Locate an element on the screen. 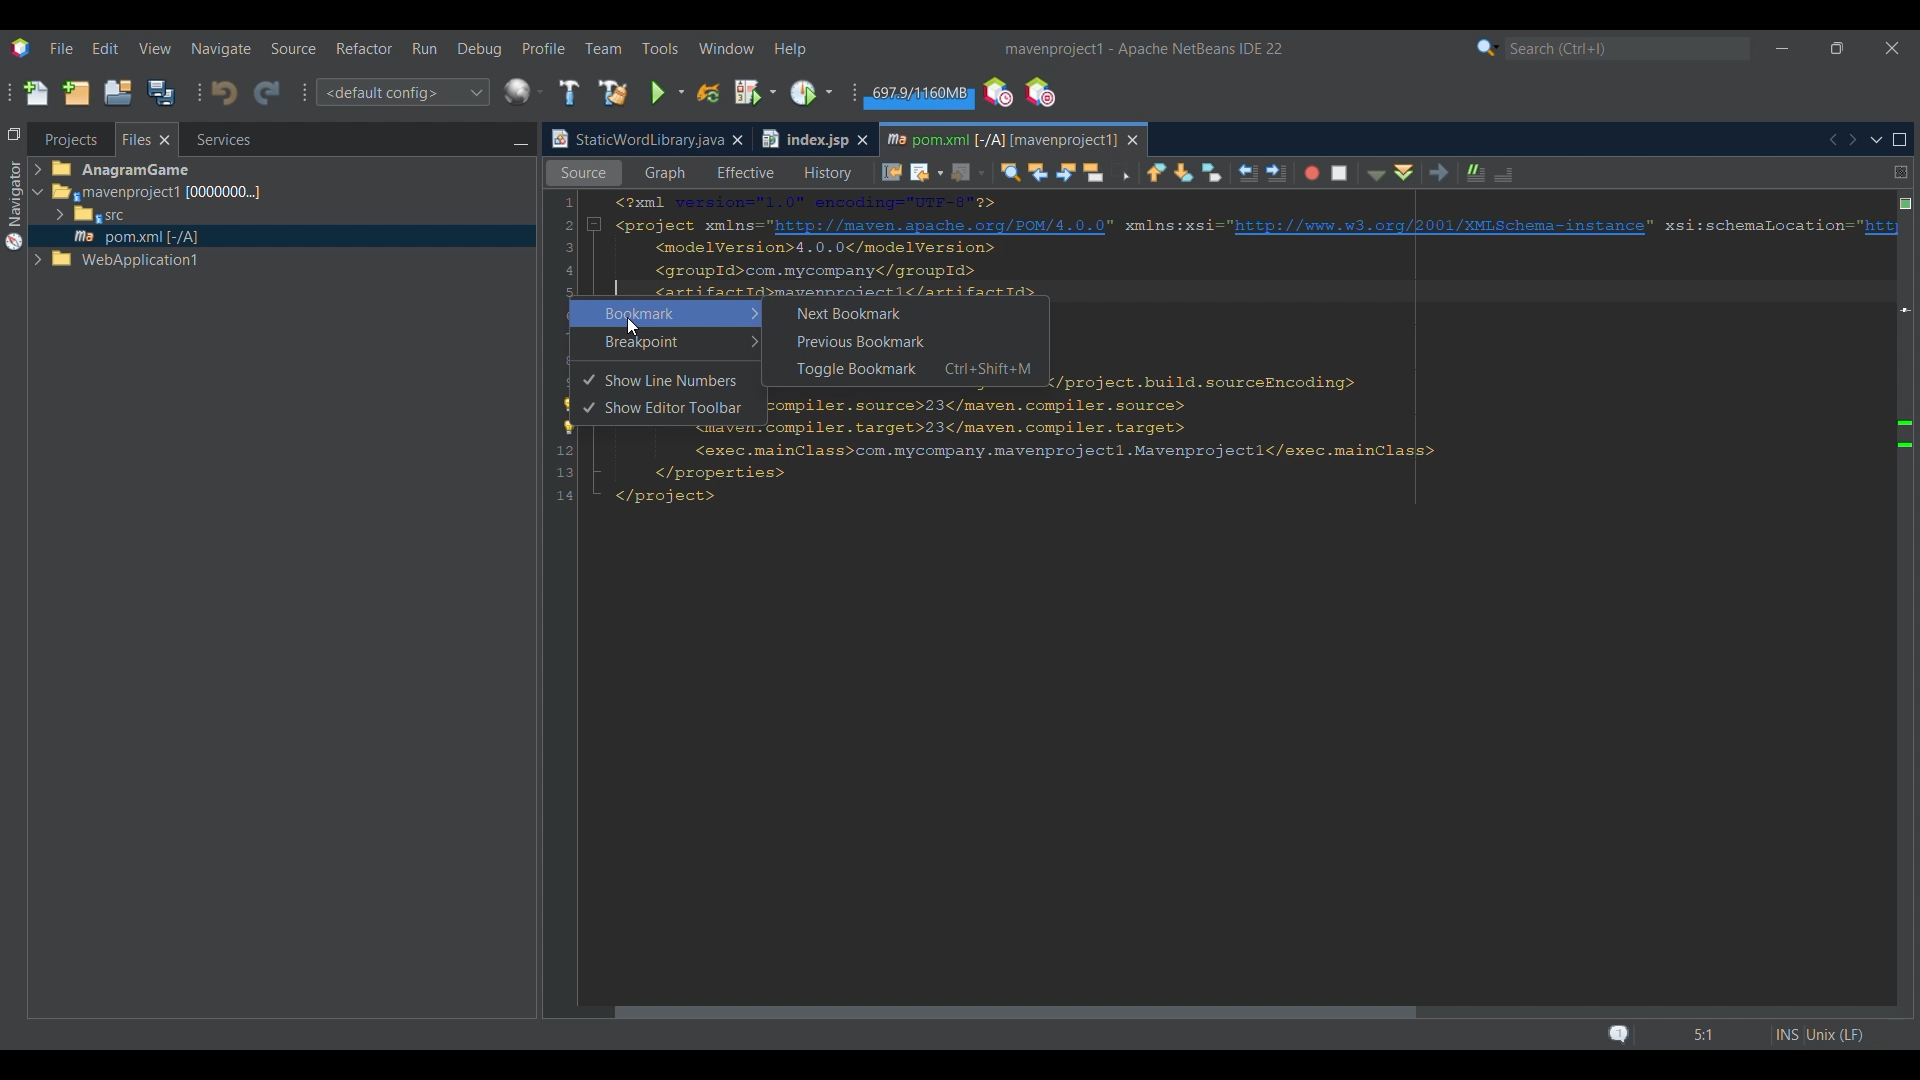  Search category selection is located at coordinates (1488, 48).